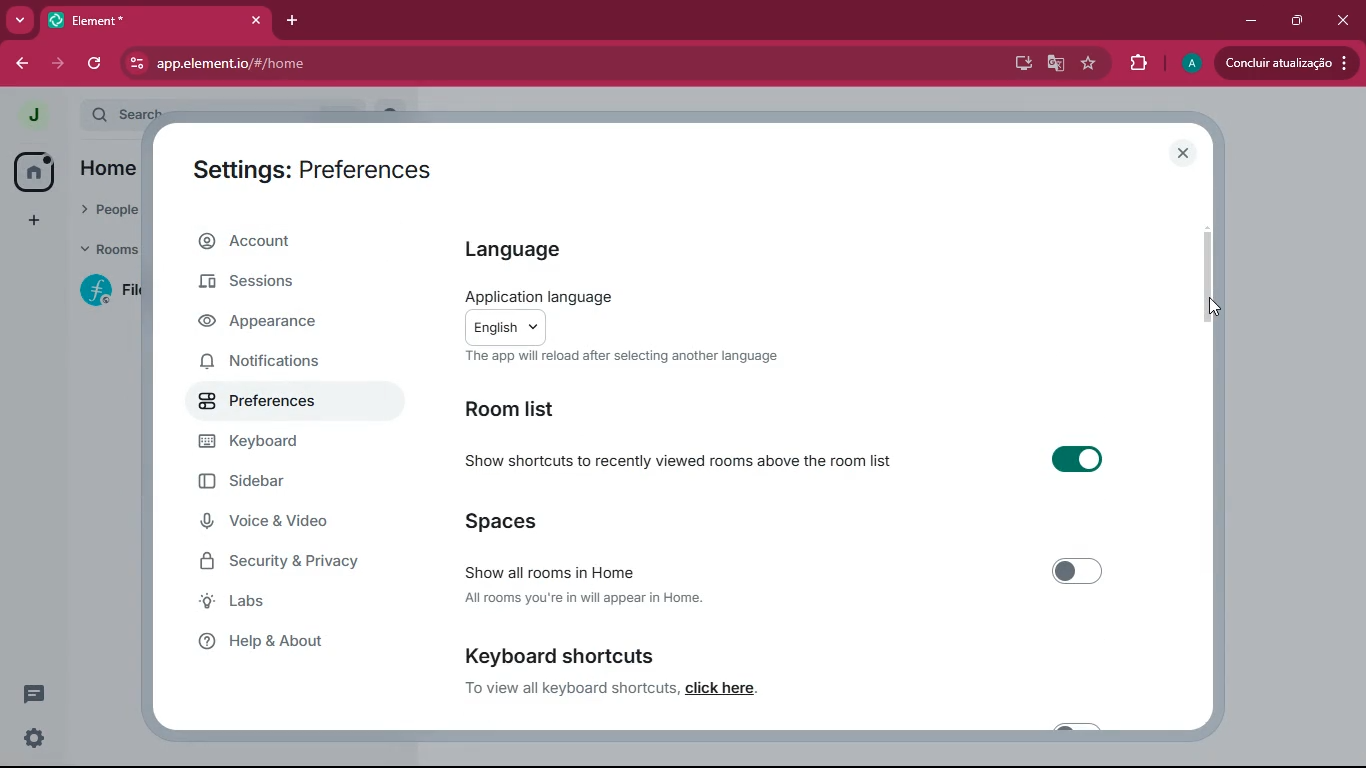  What do you see at coordinates (32, 115) in the screenshot?
I see `profile picture` at bounding box center [32, 115].